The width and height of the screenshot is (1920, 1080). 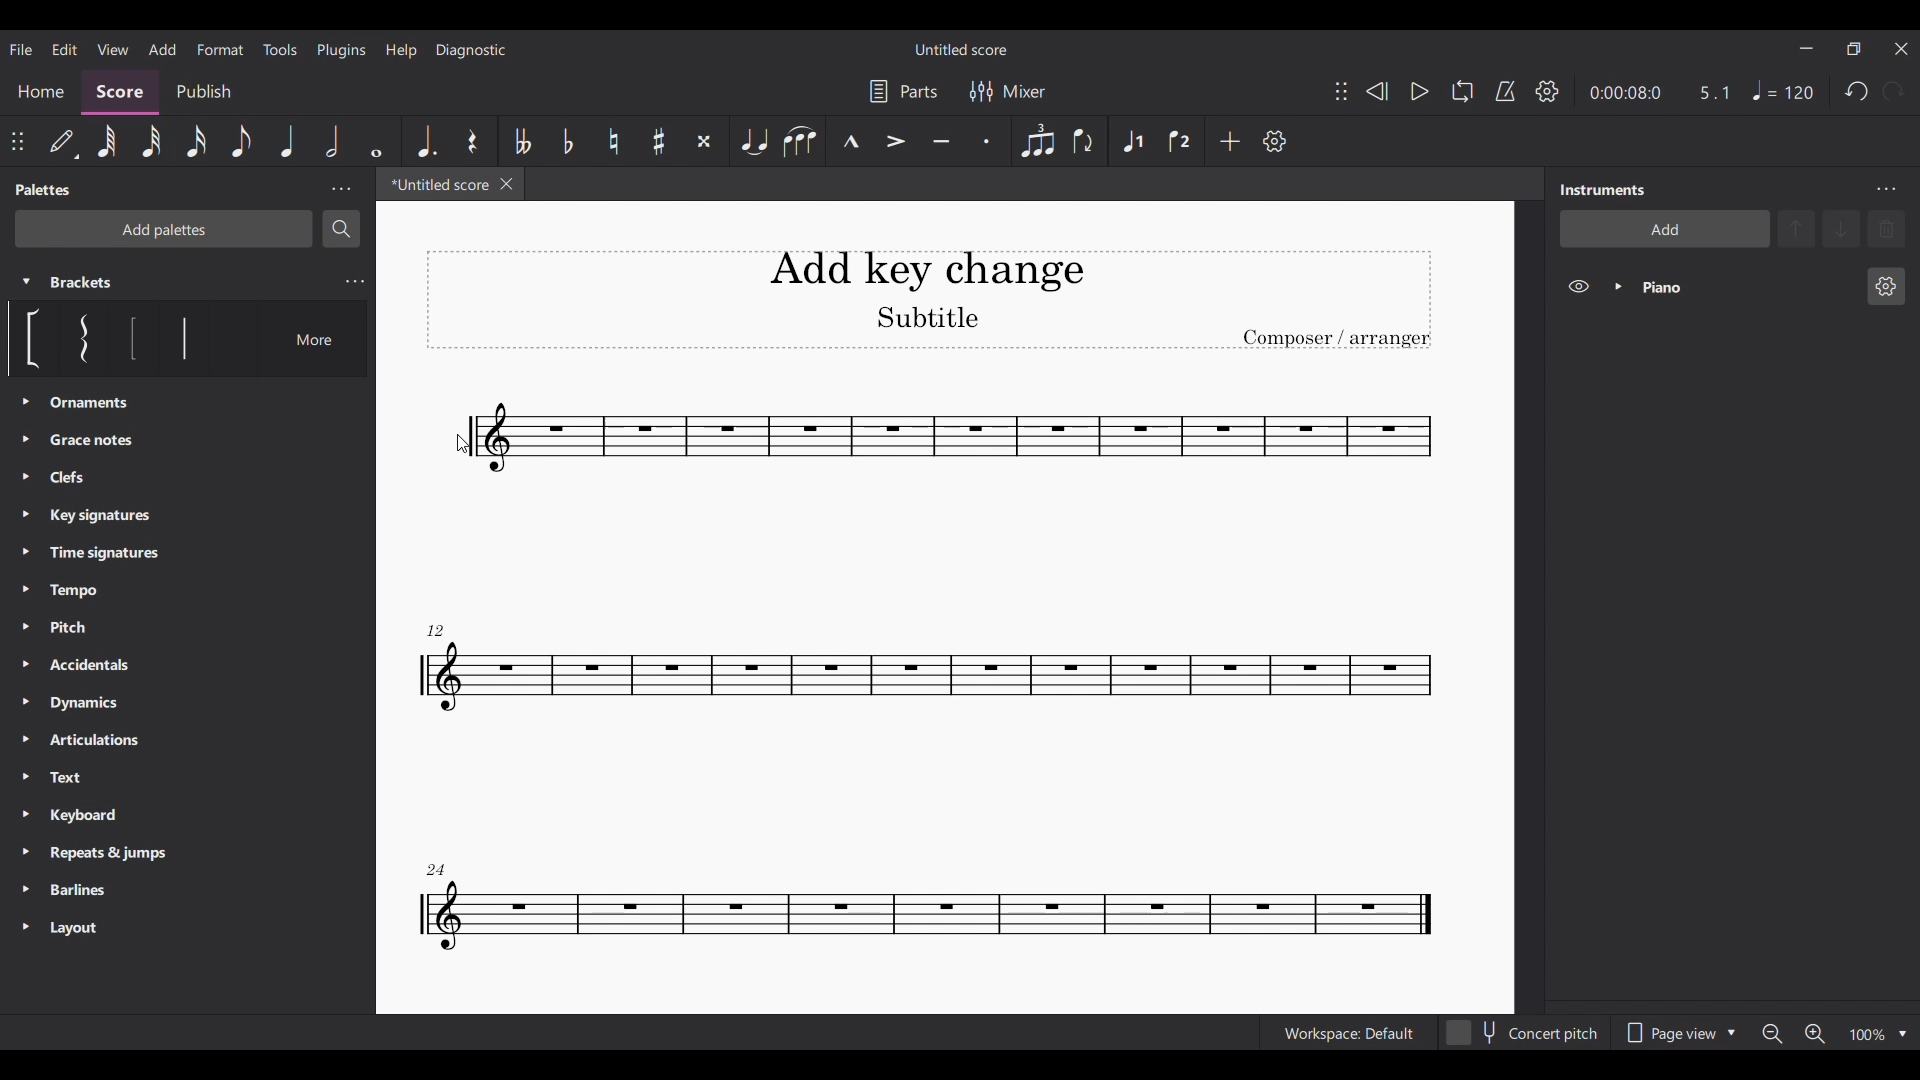 I want to click on Rewind, so click(x=1376, y=90).